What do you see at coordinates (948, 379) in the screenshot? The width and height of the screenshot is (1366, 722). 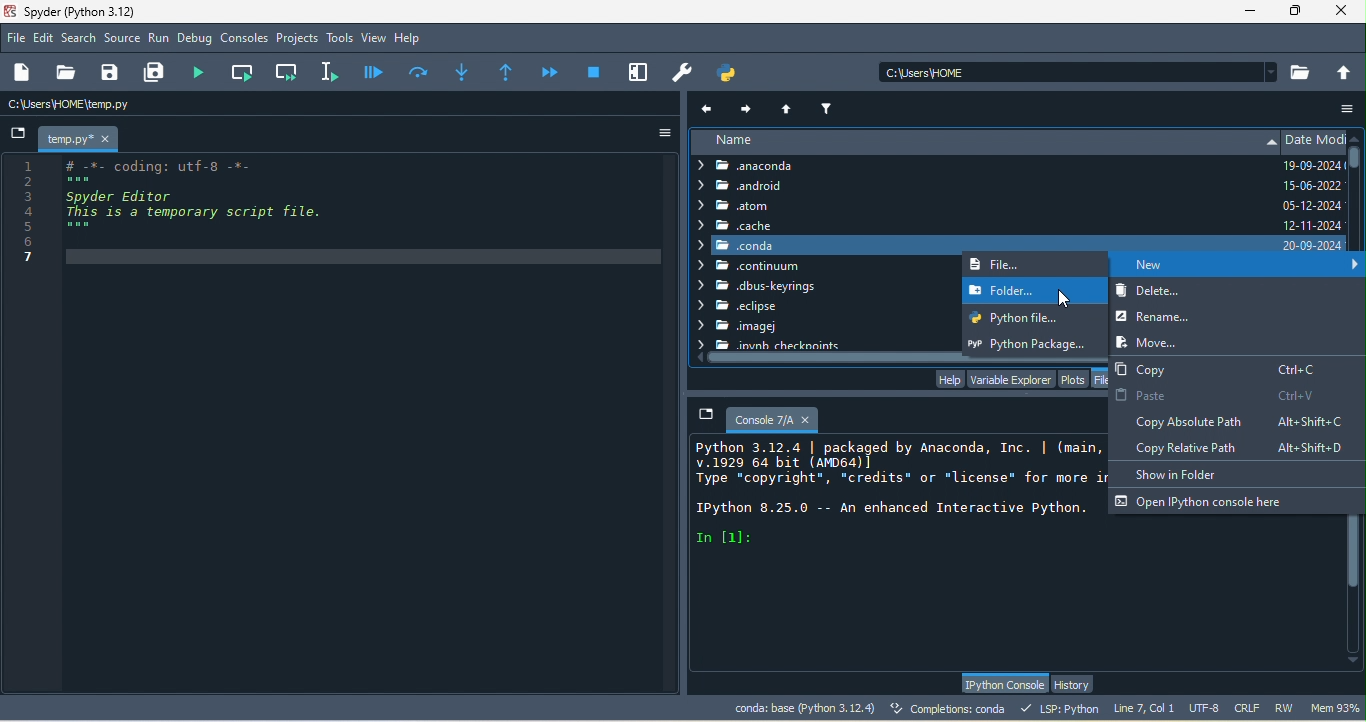 I see `help` at bounding box center [948, 379].